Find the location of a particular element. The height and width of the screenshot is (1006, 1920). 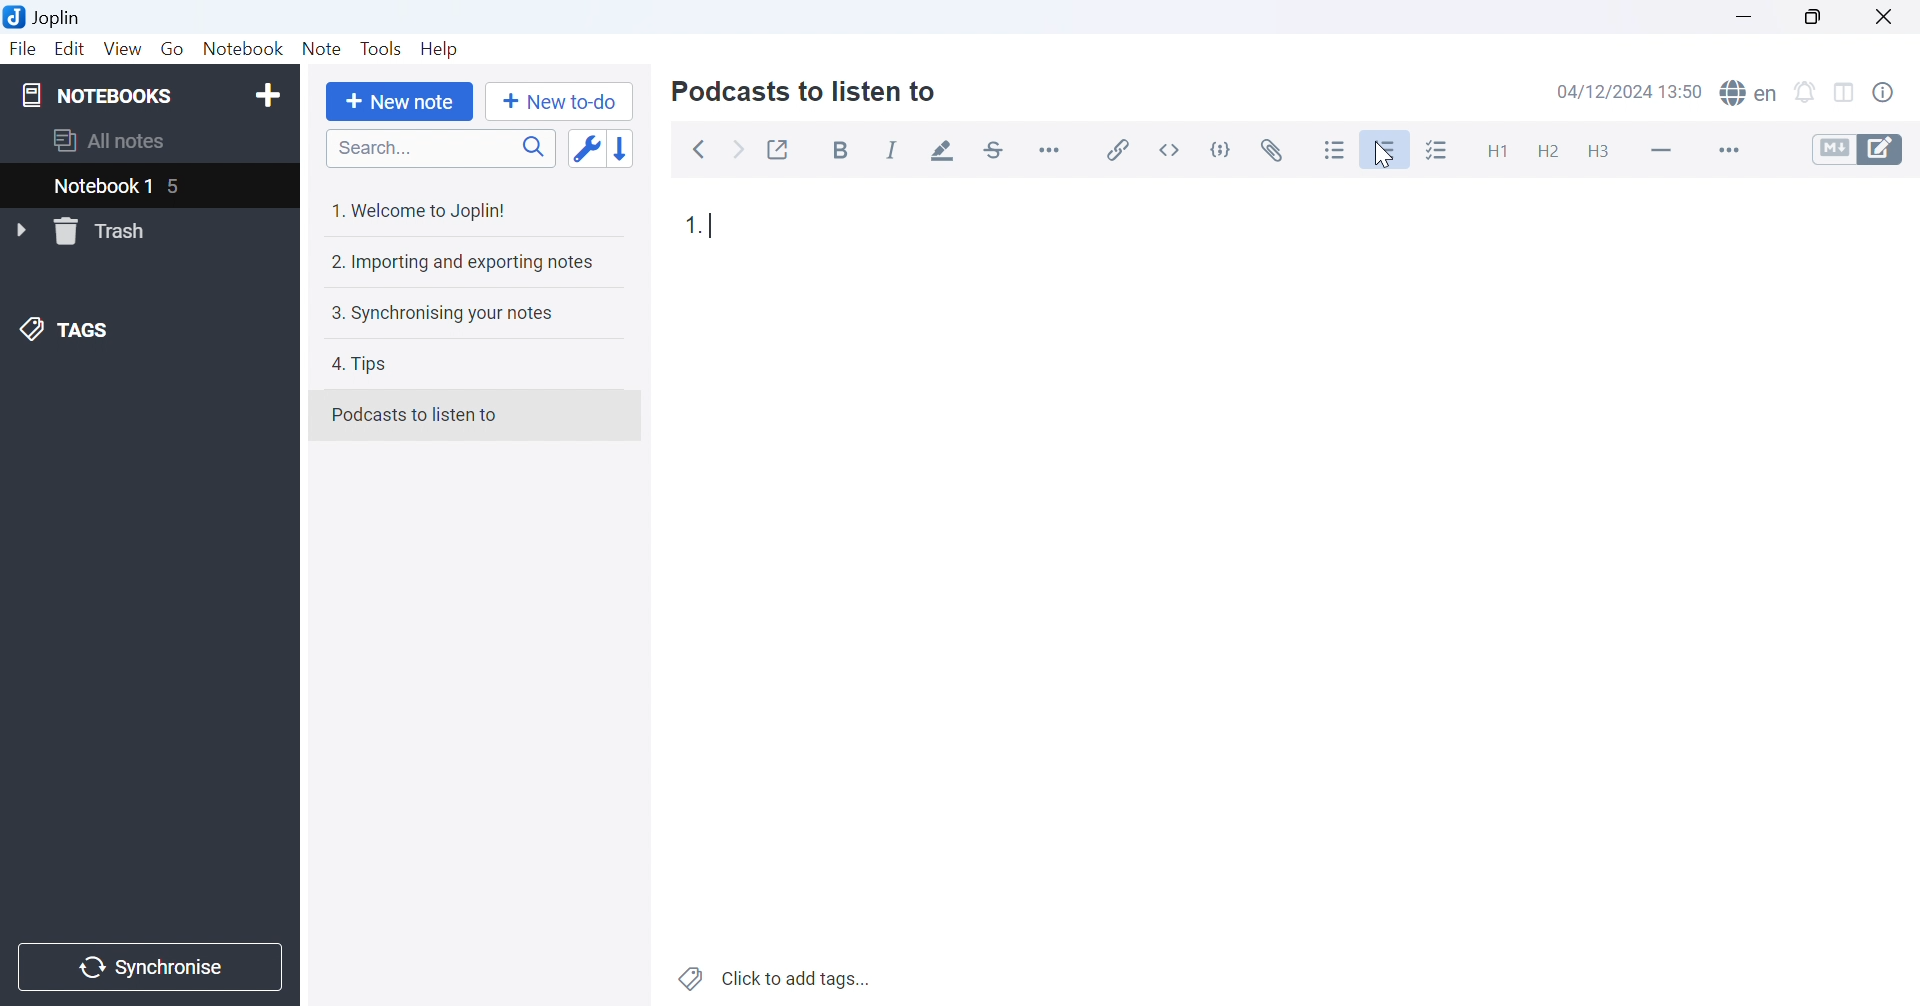

Toggle sort order field is located at coordinates (585, 149).